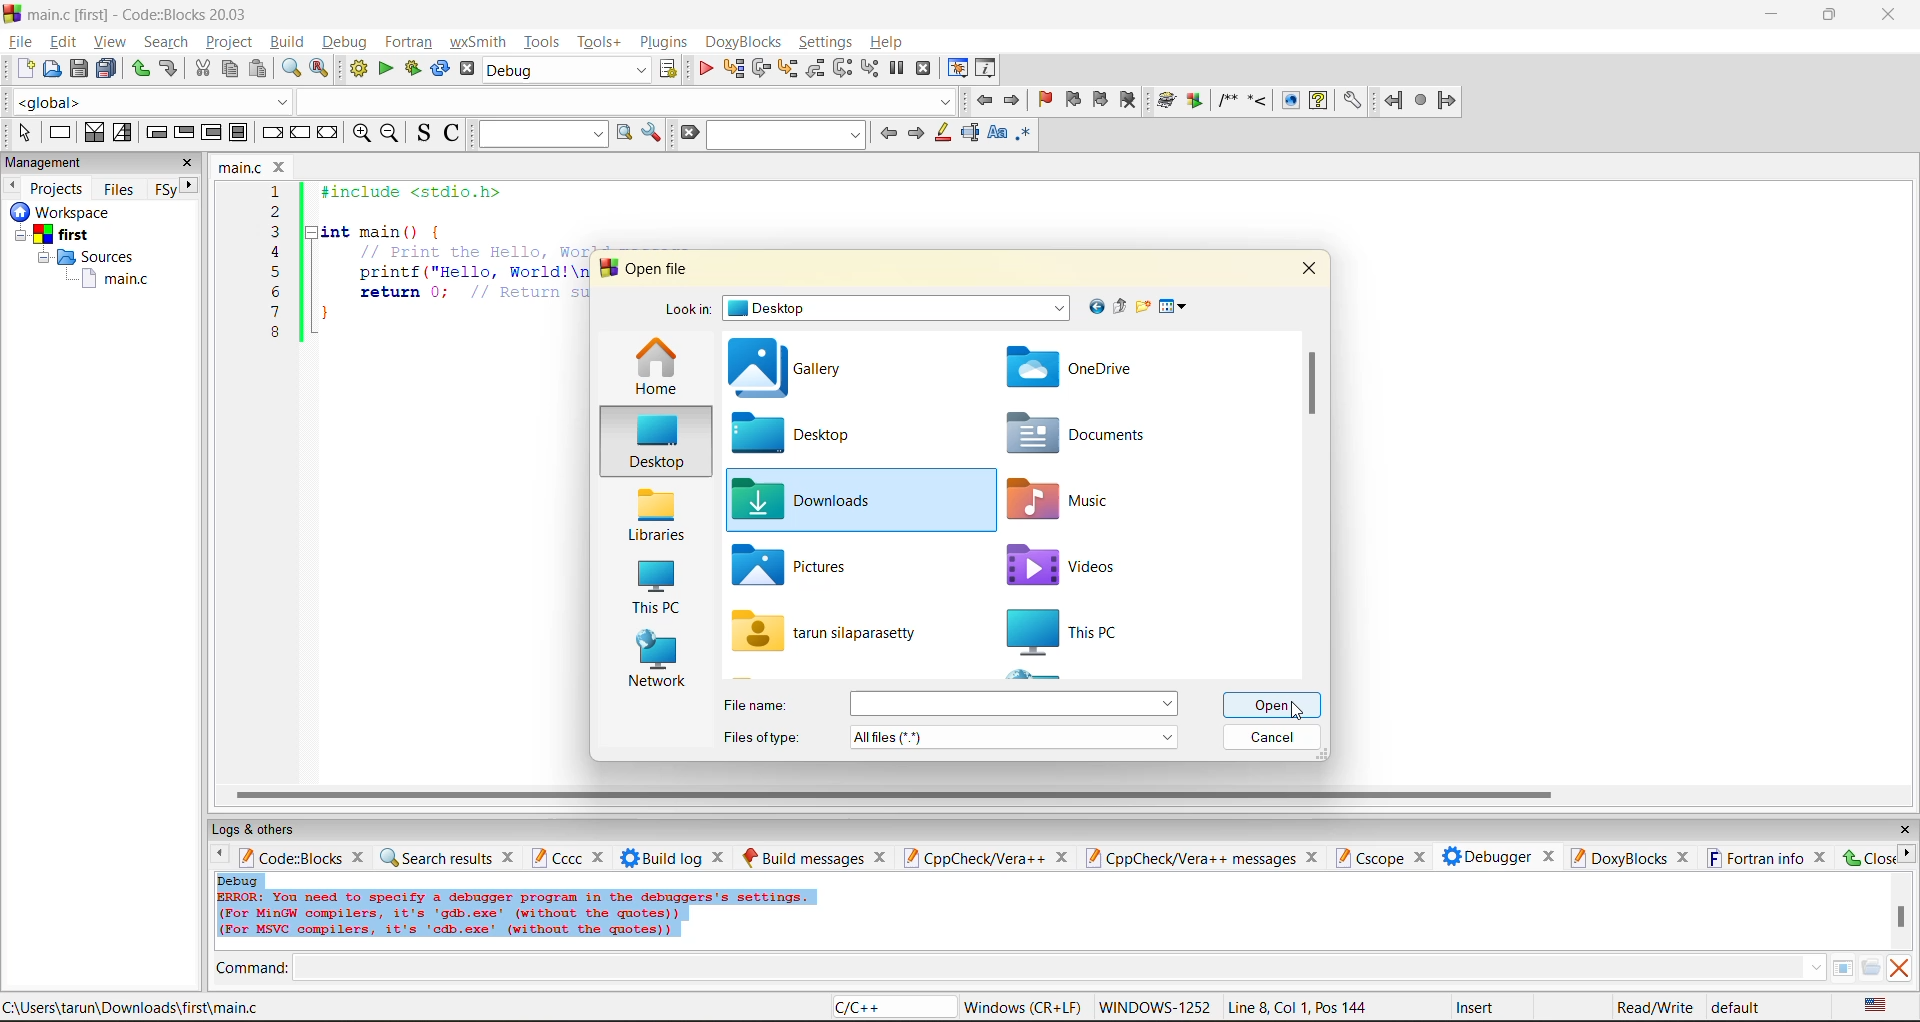 This screenshot has height=1022, width=1920. I want to click on desktop, so click(813, 434).